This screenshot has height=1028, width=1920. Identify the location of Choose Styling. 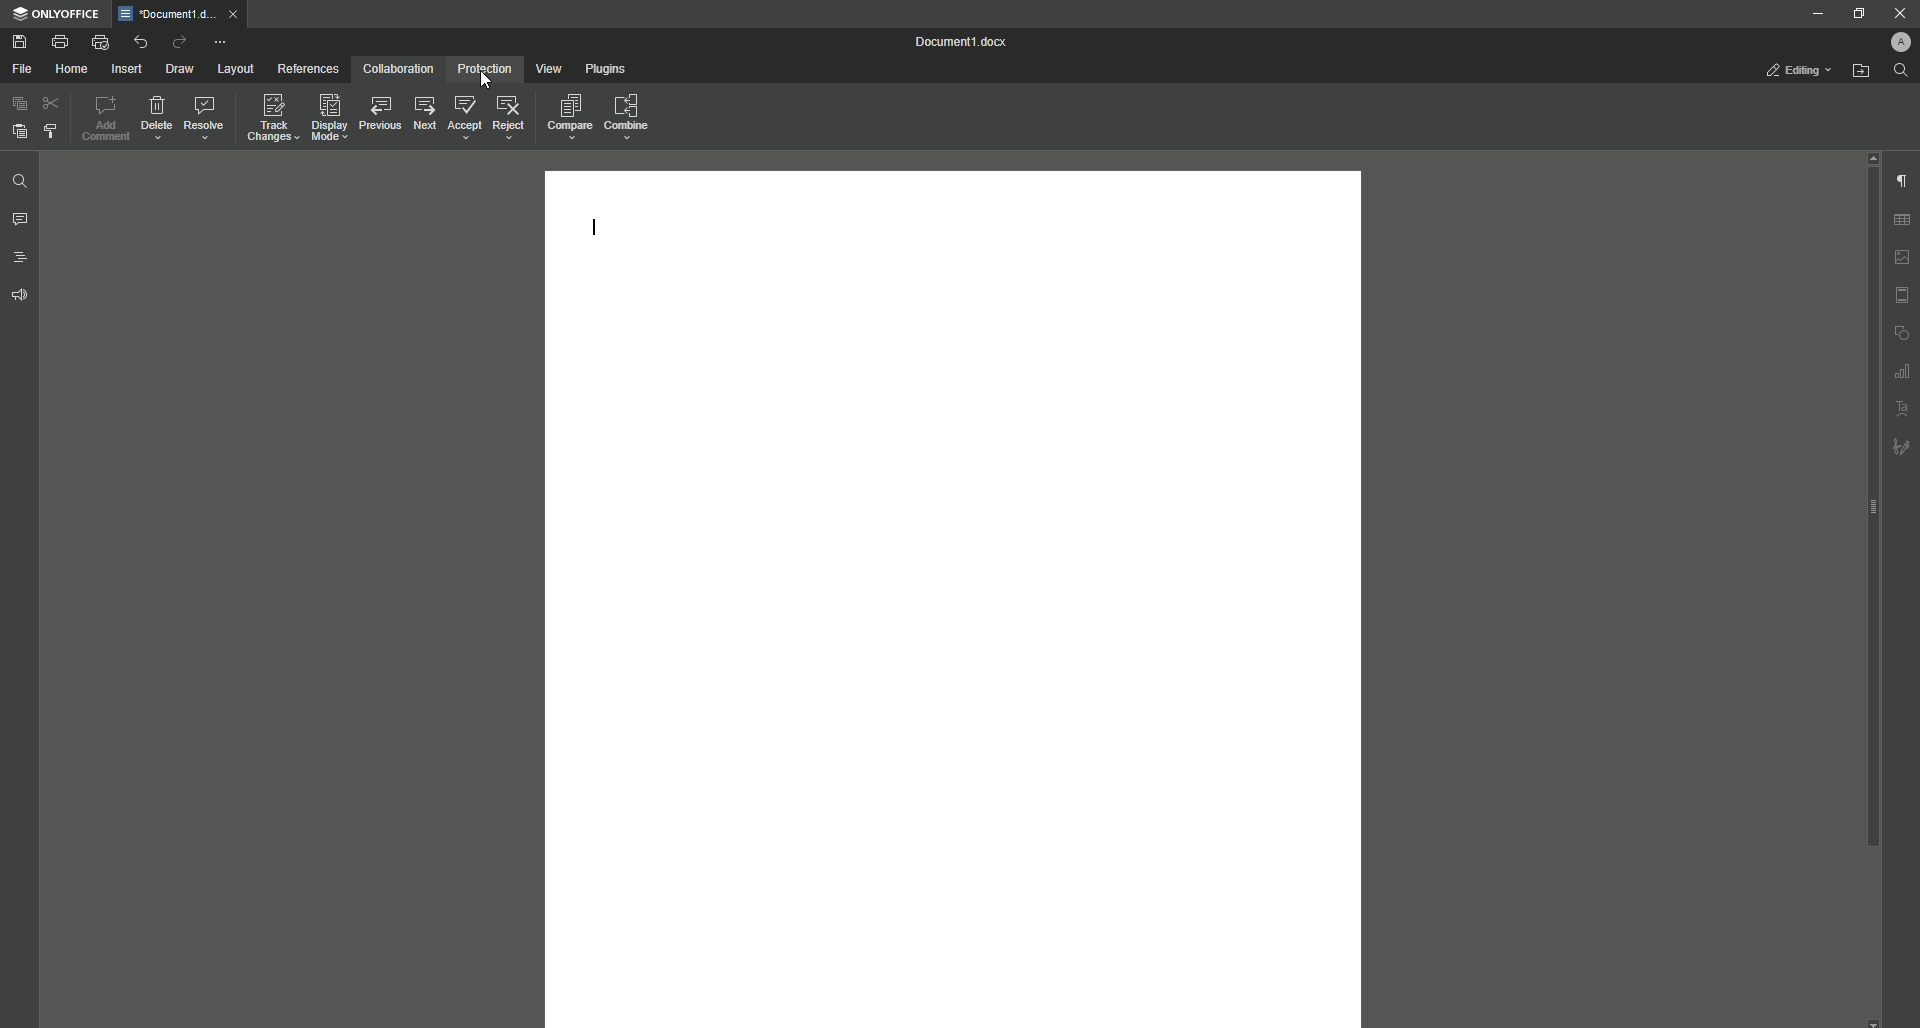
(51, 130).